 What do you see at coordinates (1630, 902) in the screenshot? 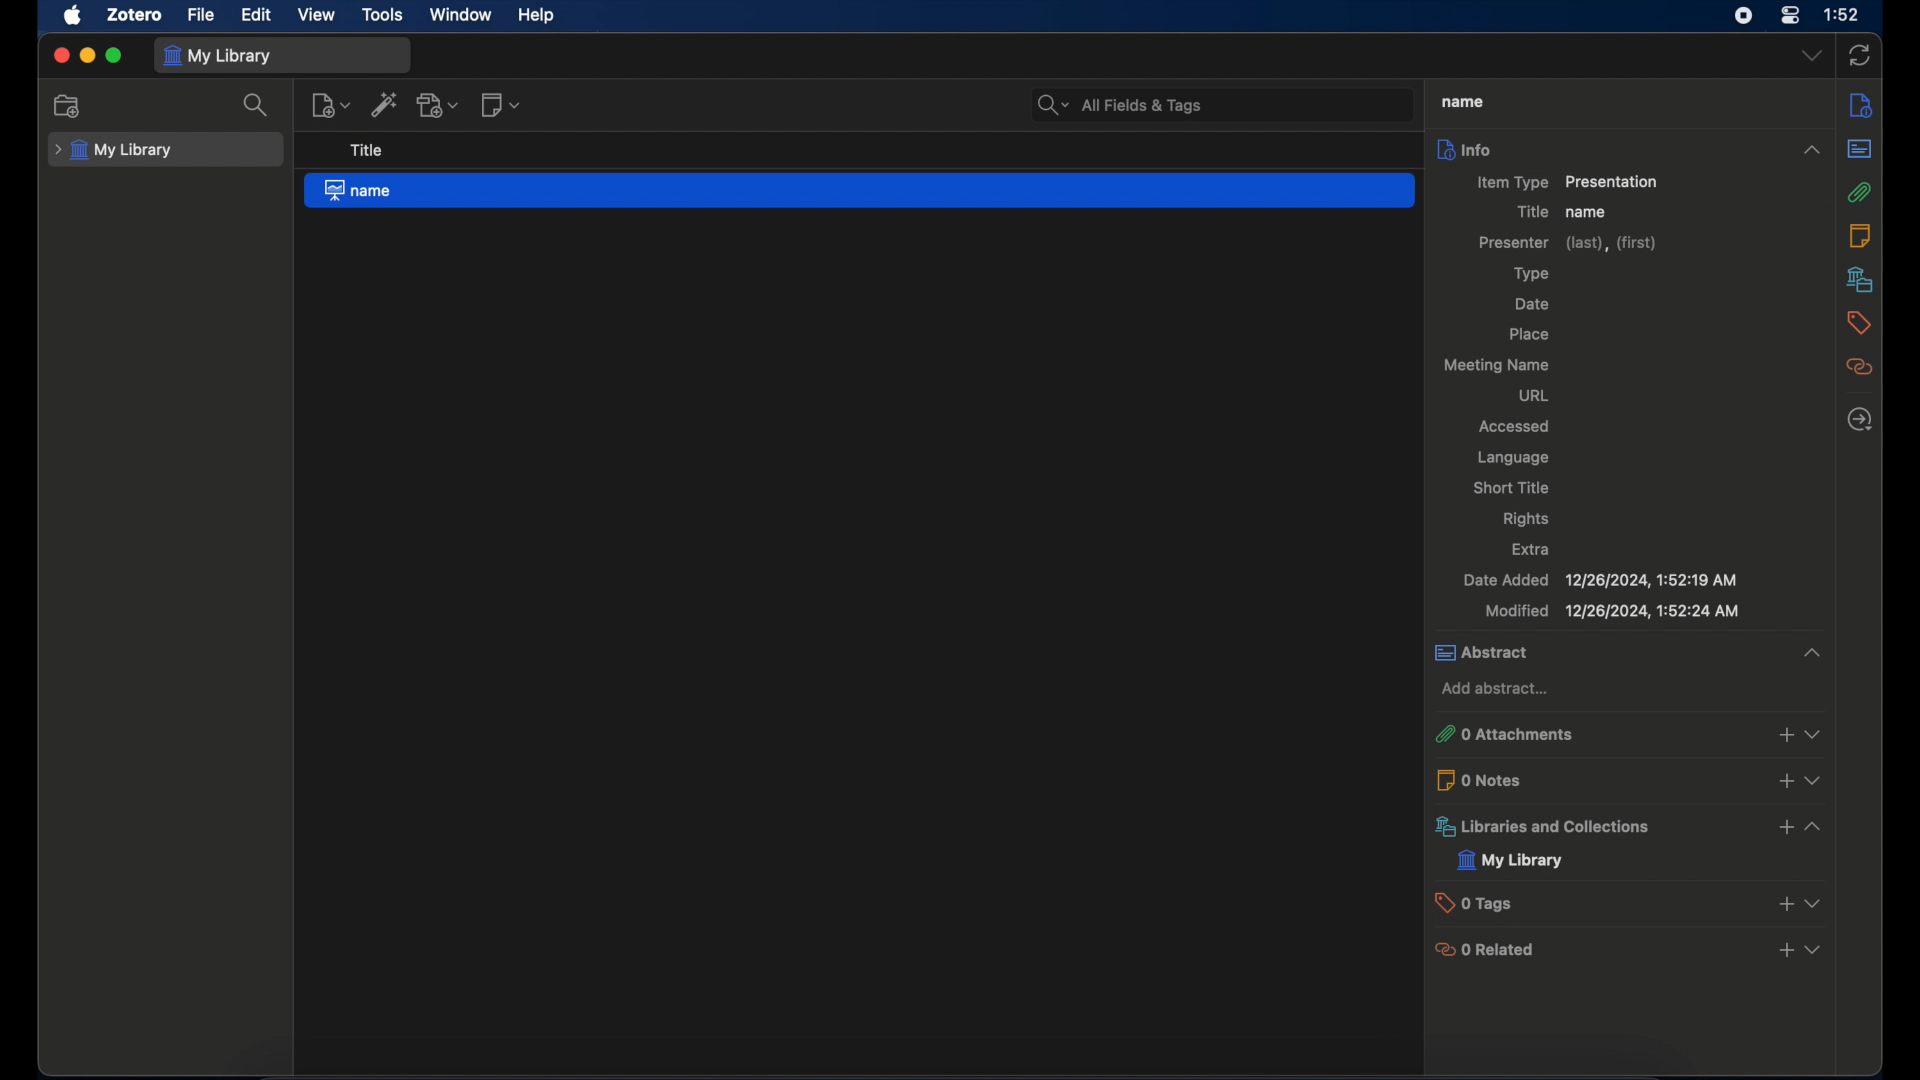
I see `0 tags` at bounding box center [1630, 902].